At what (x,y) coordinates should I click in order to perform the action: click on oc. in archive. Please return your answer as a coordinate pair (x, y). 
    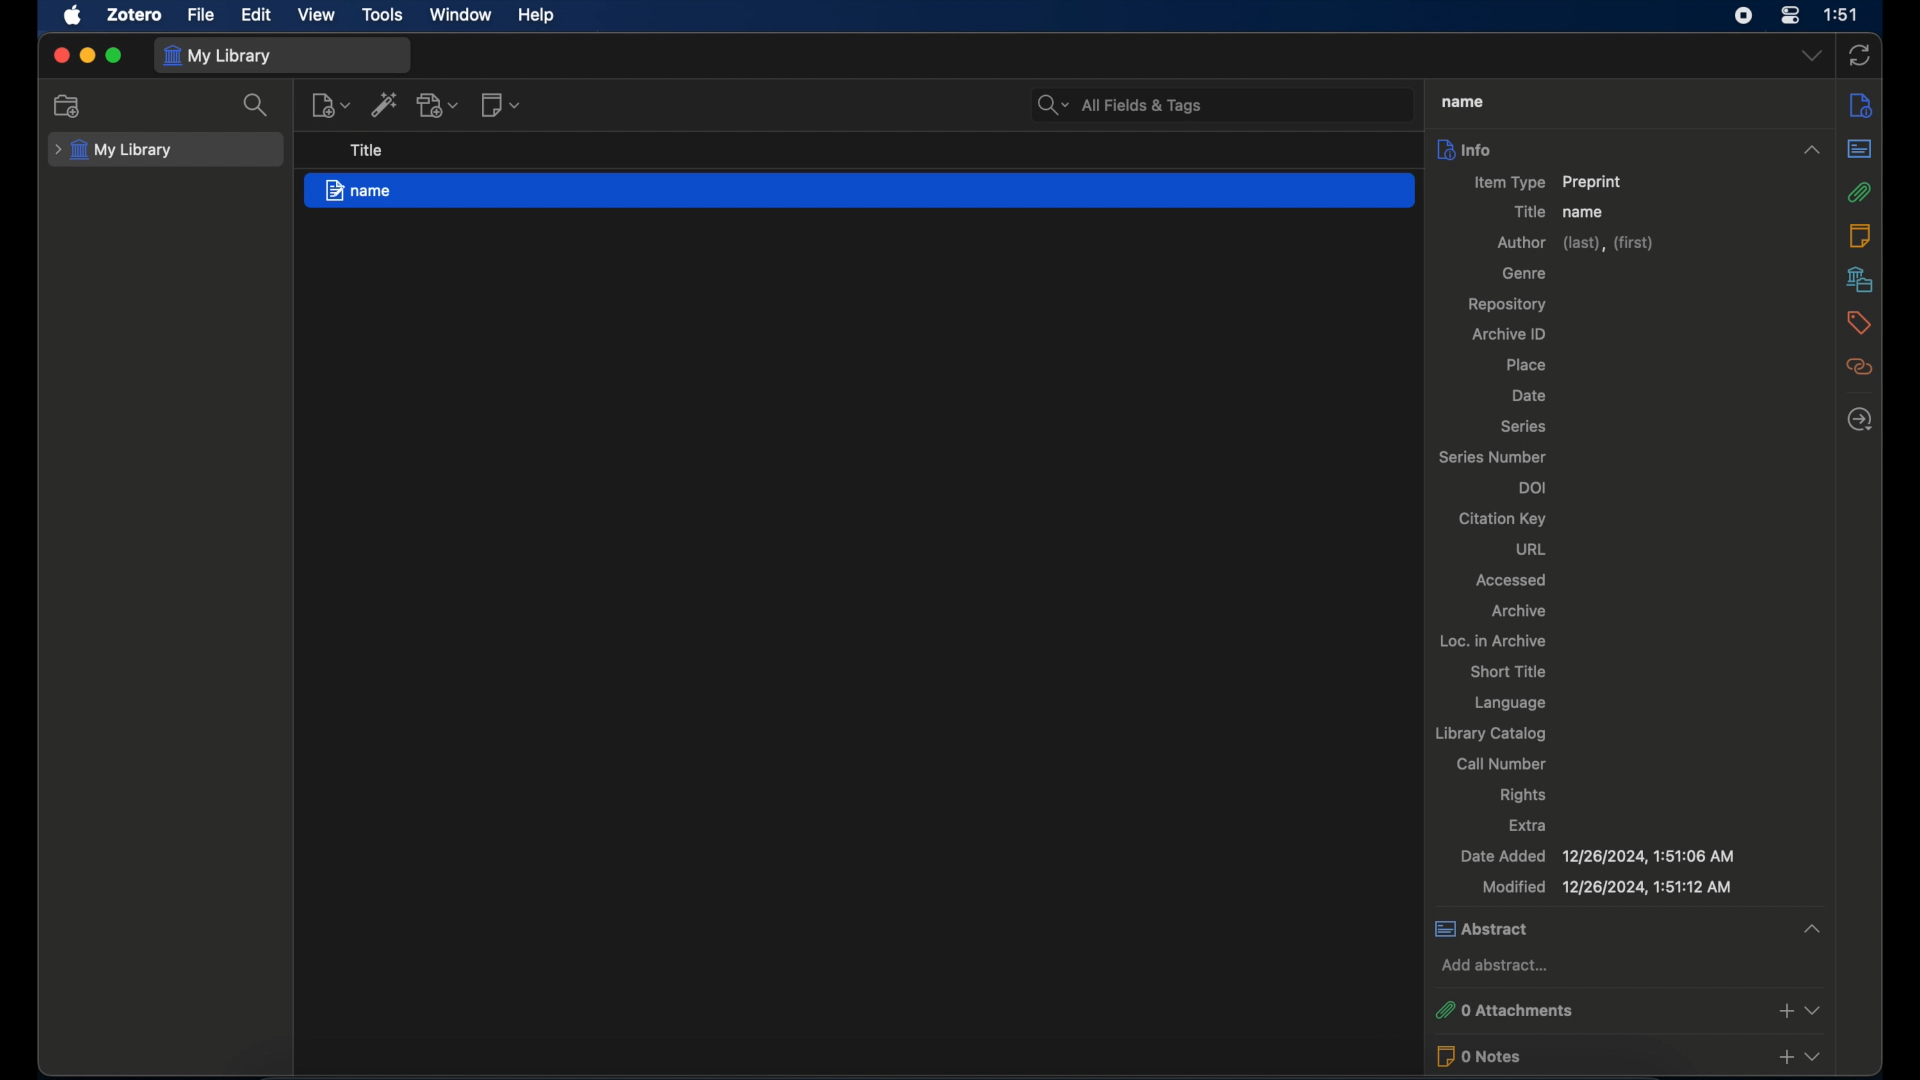
    Looking at the image, I should click on (1490, 640).